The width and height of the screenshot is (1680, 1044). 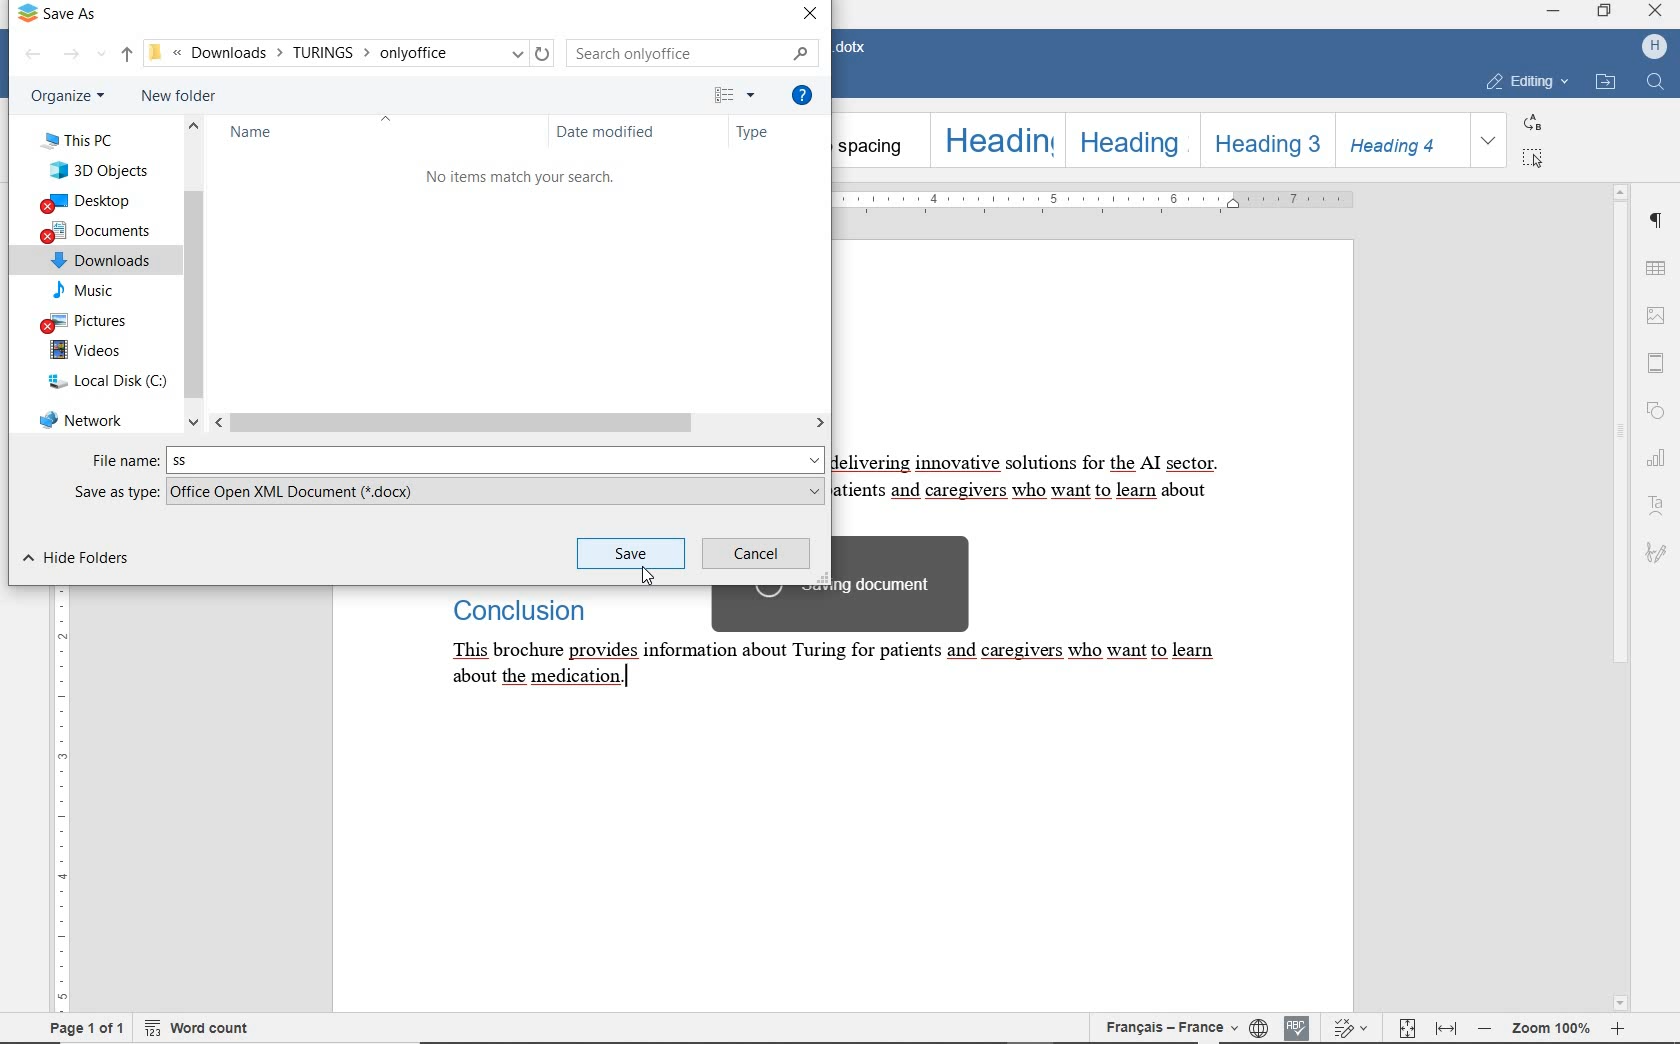 What do you see at coordinates (1657, 268) in the screenshot?
I see `TABLE` at bounding box center [1657, 268].